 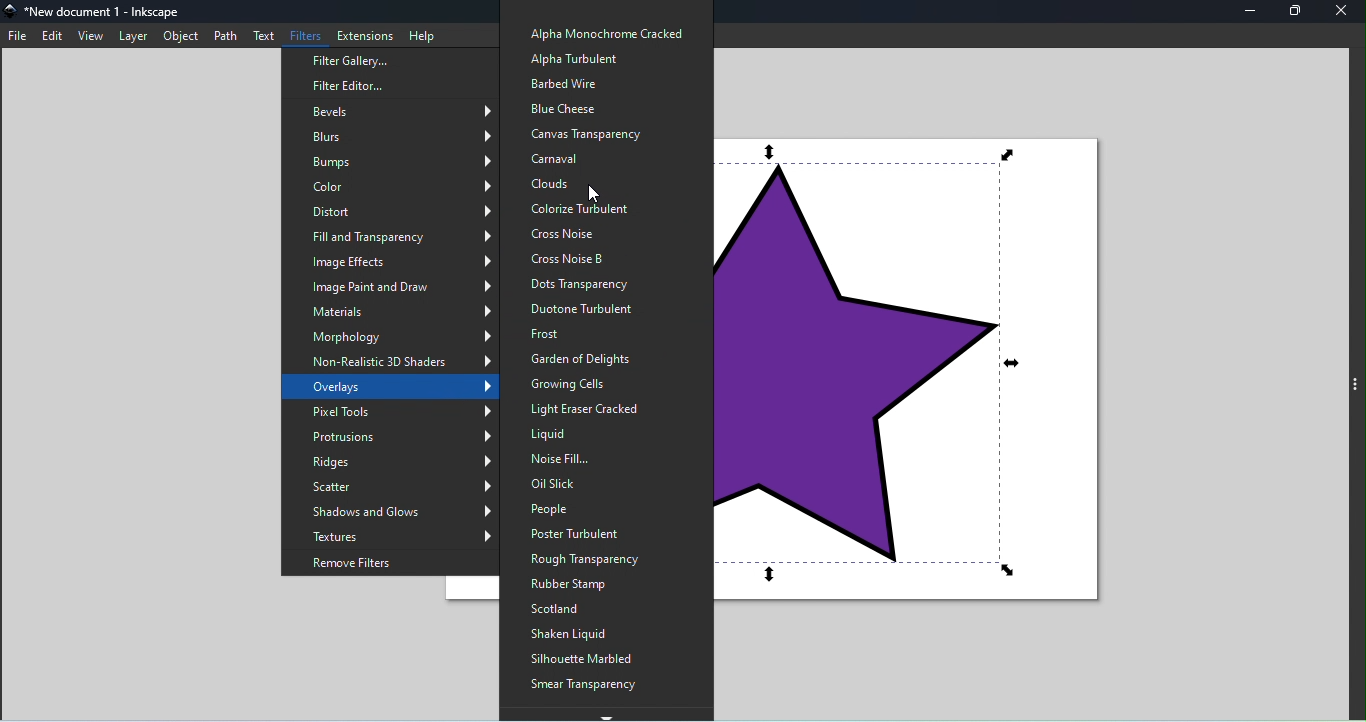 What do you see at coordinates (394, 439) in the screenshot?
I see `Portrusions` at bounding box center [394, 439].